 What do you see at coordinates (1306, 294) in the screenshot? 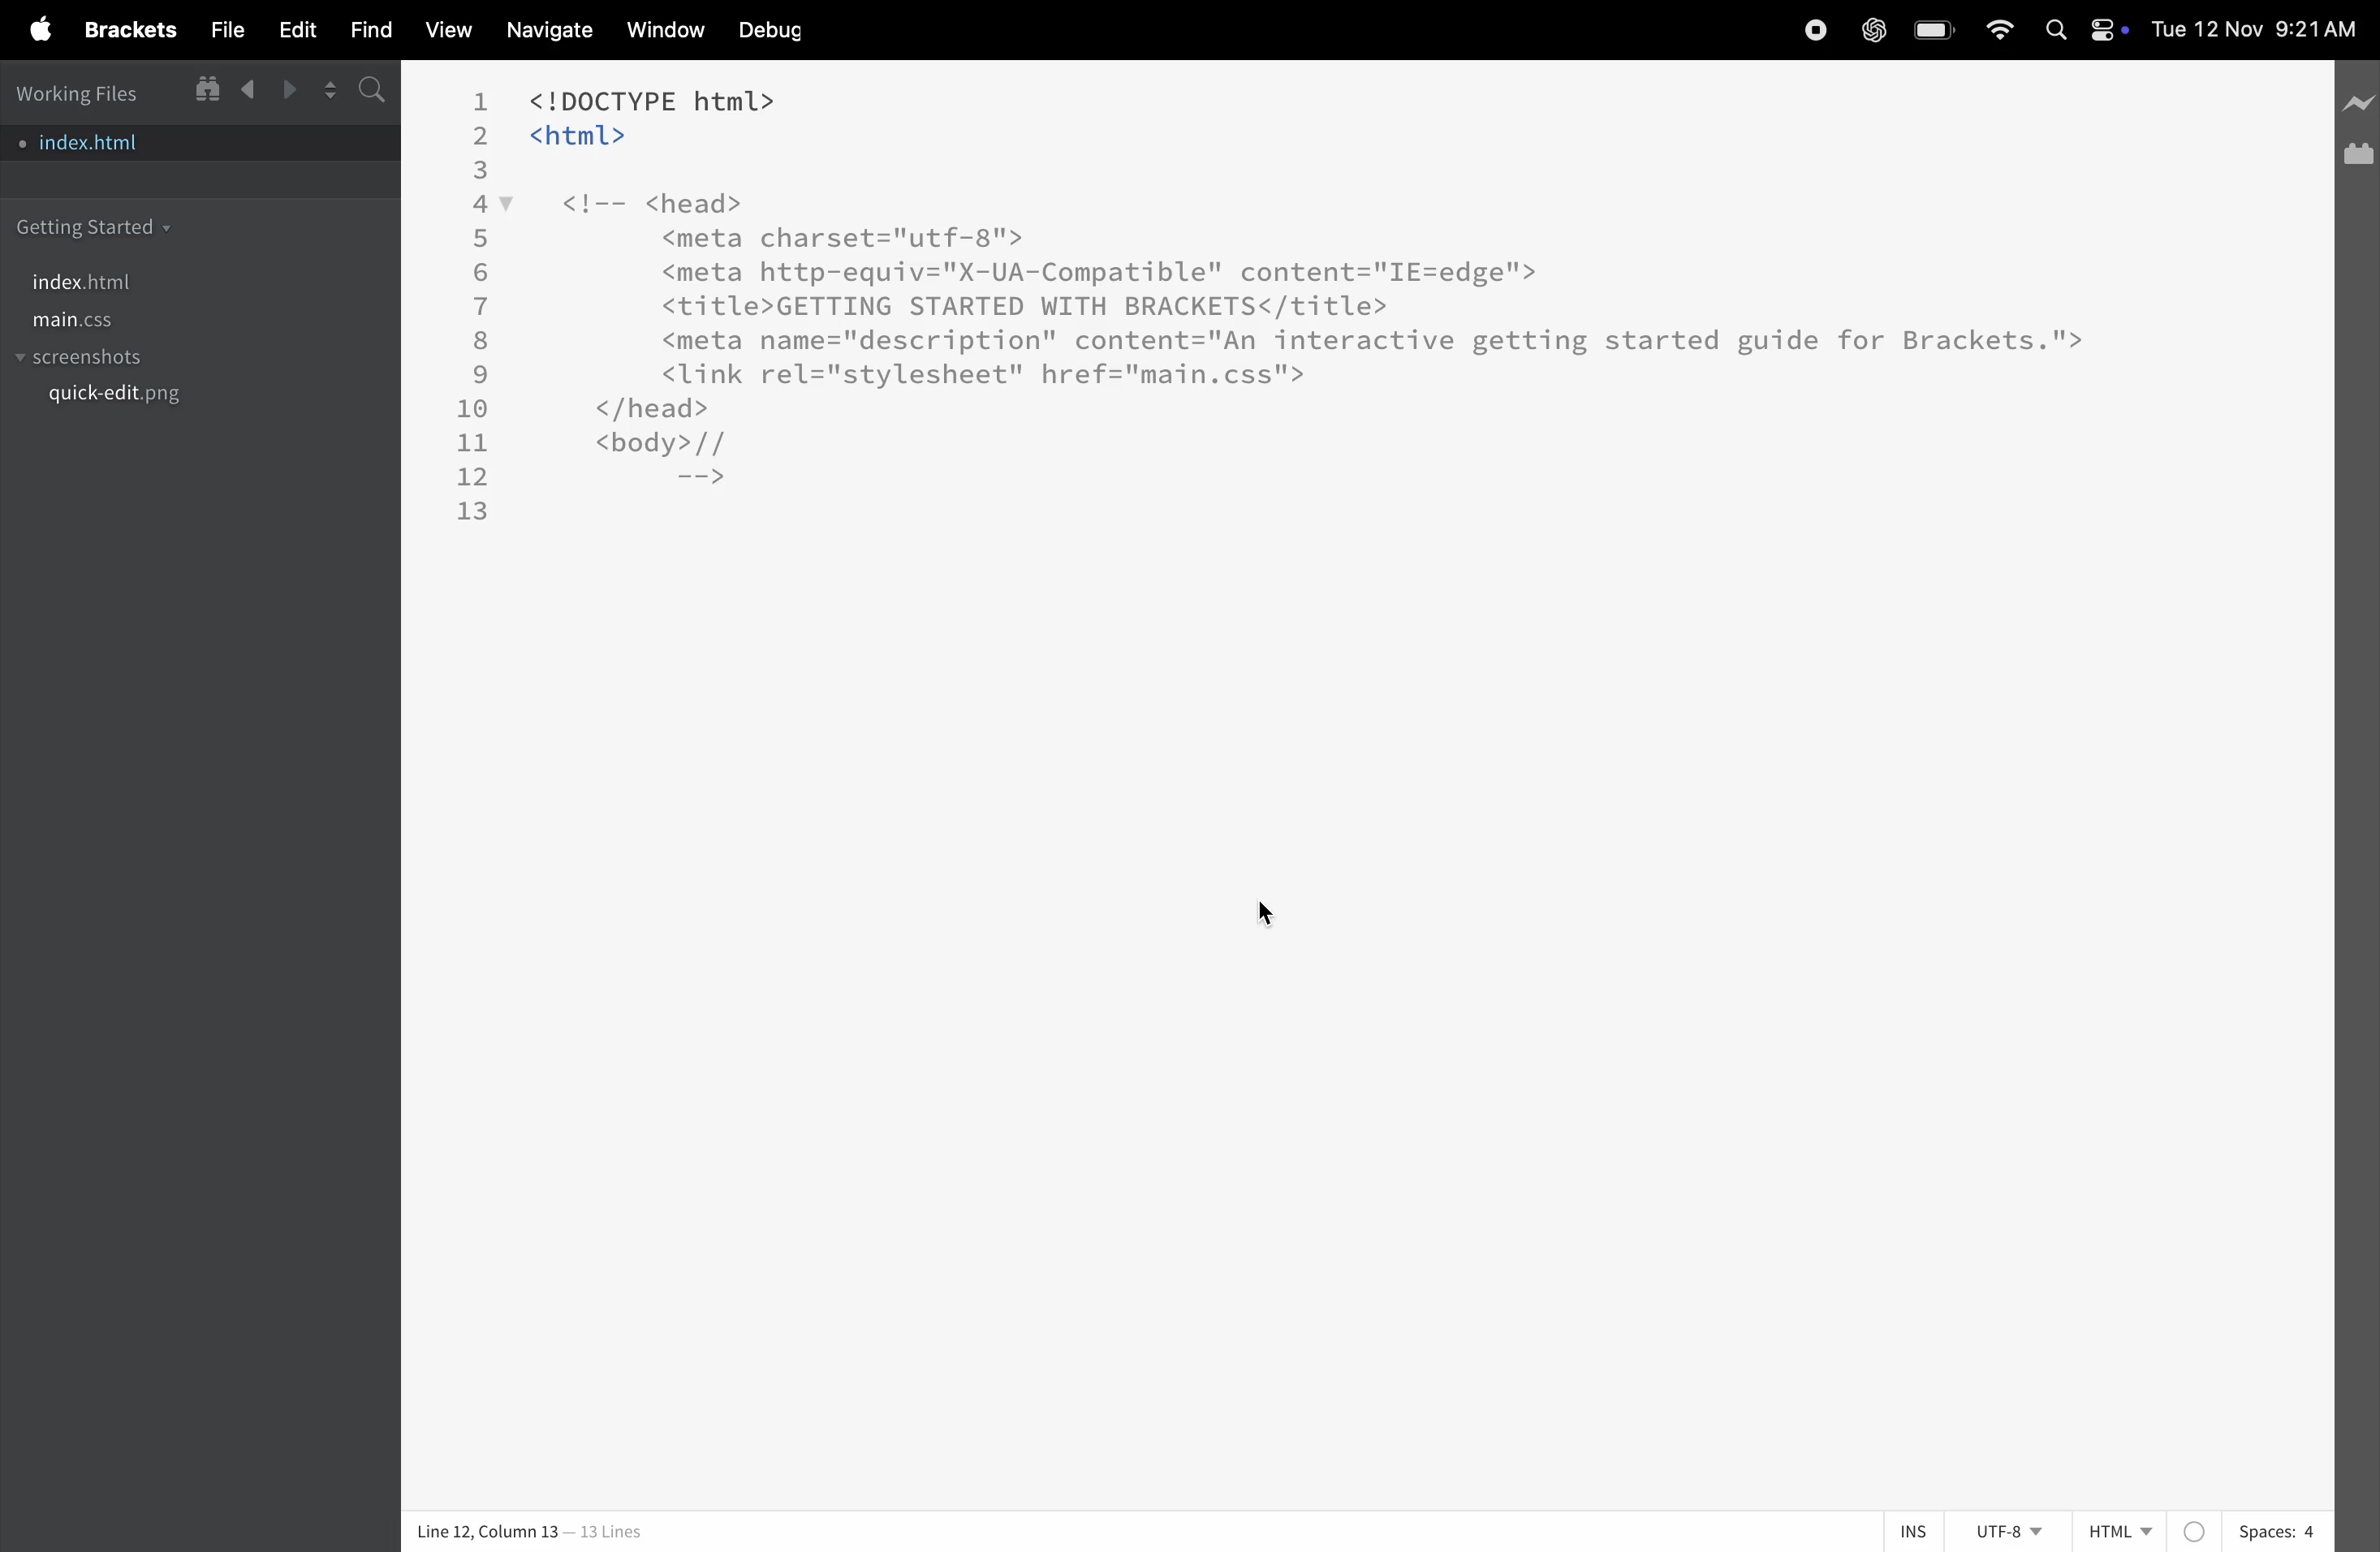
I see `<!DOCTYPE html>
<html>
<!-- <head>
<meta charset="utf-8">
<meta http-equiv="X-UA-Compatible" content="IE=edge">
<title>GETTING STARTED WITH BRACKETS</title>
<meta name="description" content="An interactive getting started guide for Brackets.">
<link rel="stylesheet" href="main.css">
</head>
<body>//
-=>` at bounding box center [1306, 294].